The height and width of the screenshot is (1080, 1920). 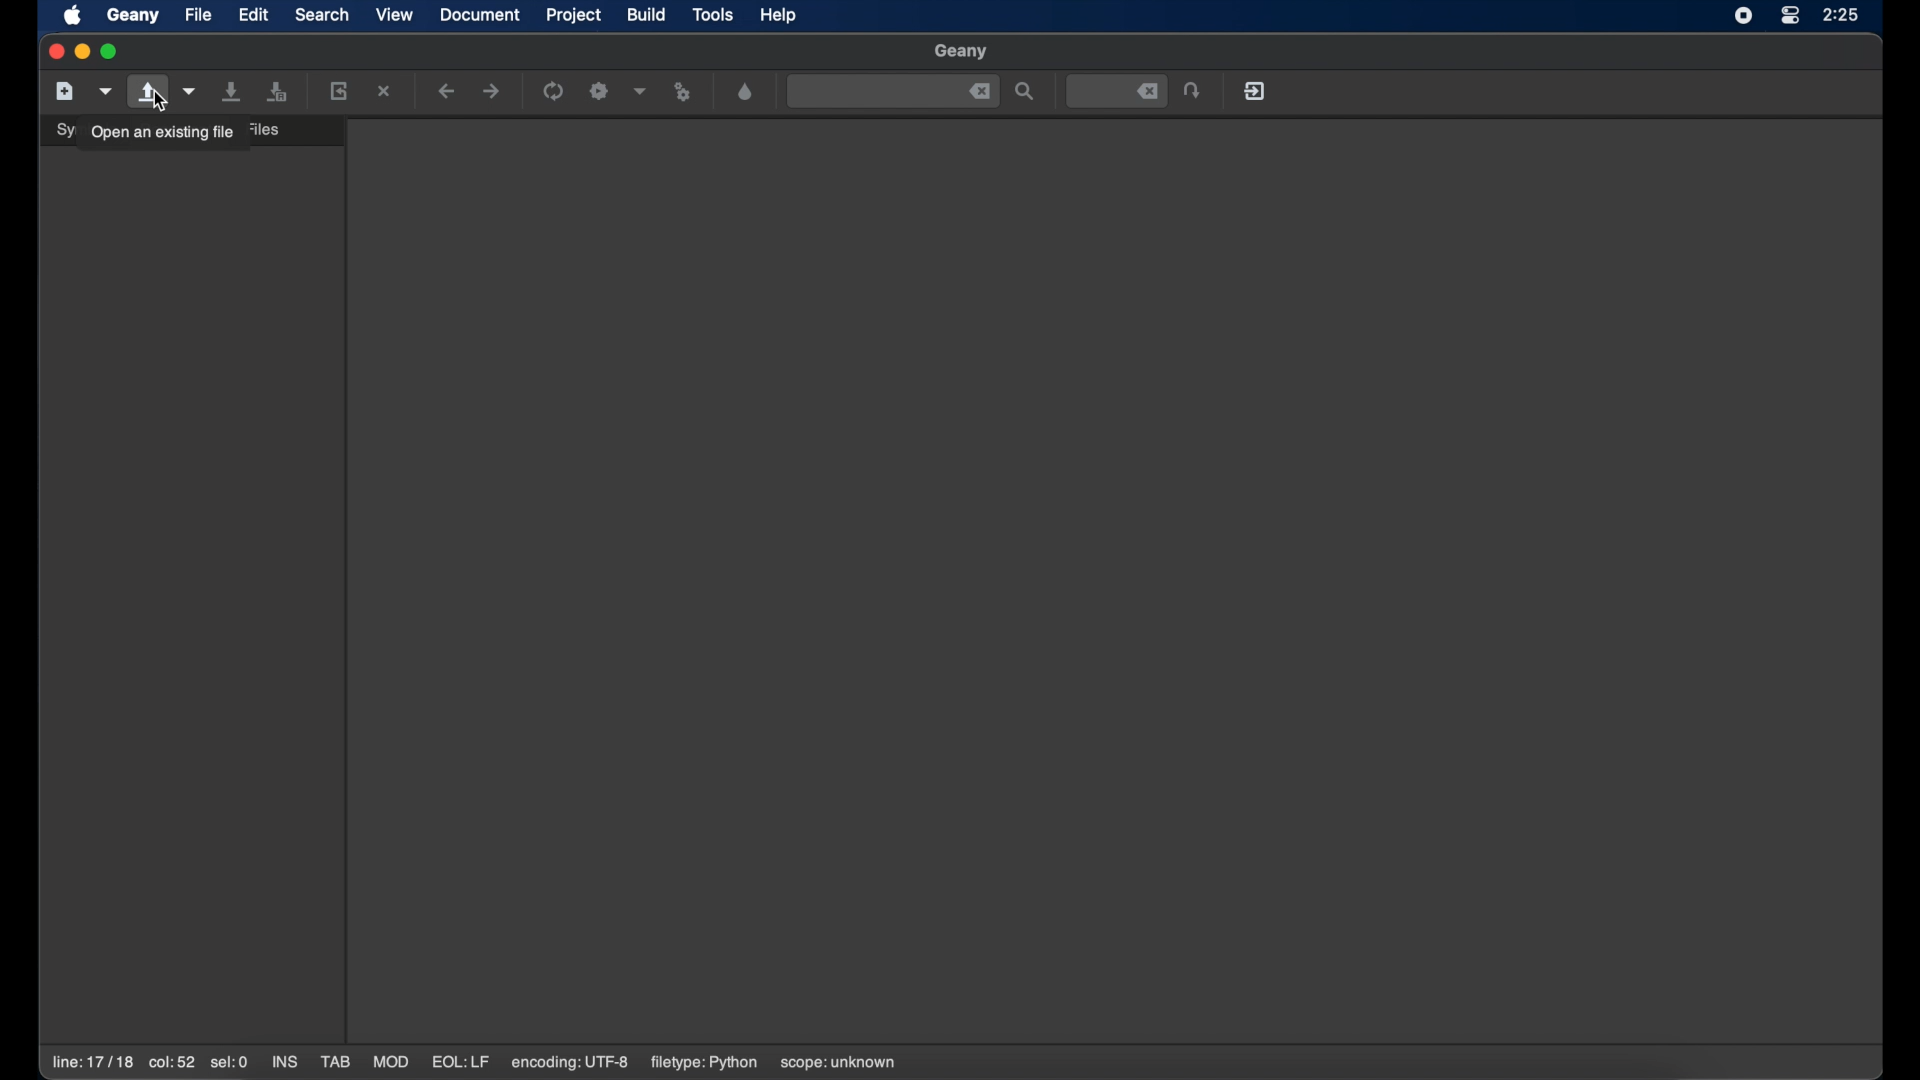 What do you see at coordinates (599, 91) in the screenshot?
I see `build the current file` at bounding box center [599, 91].